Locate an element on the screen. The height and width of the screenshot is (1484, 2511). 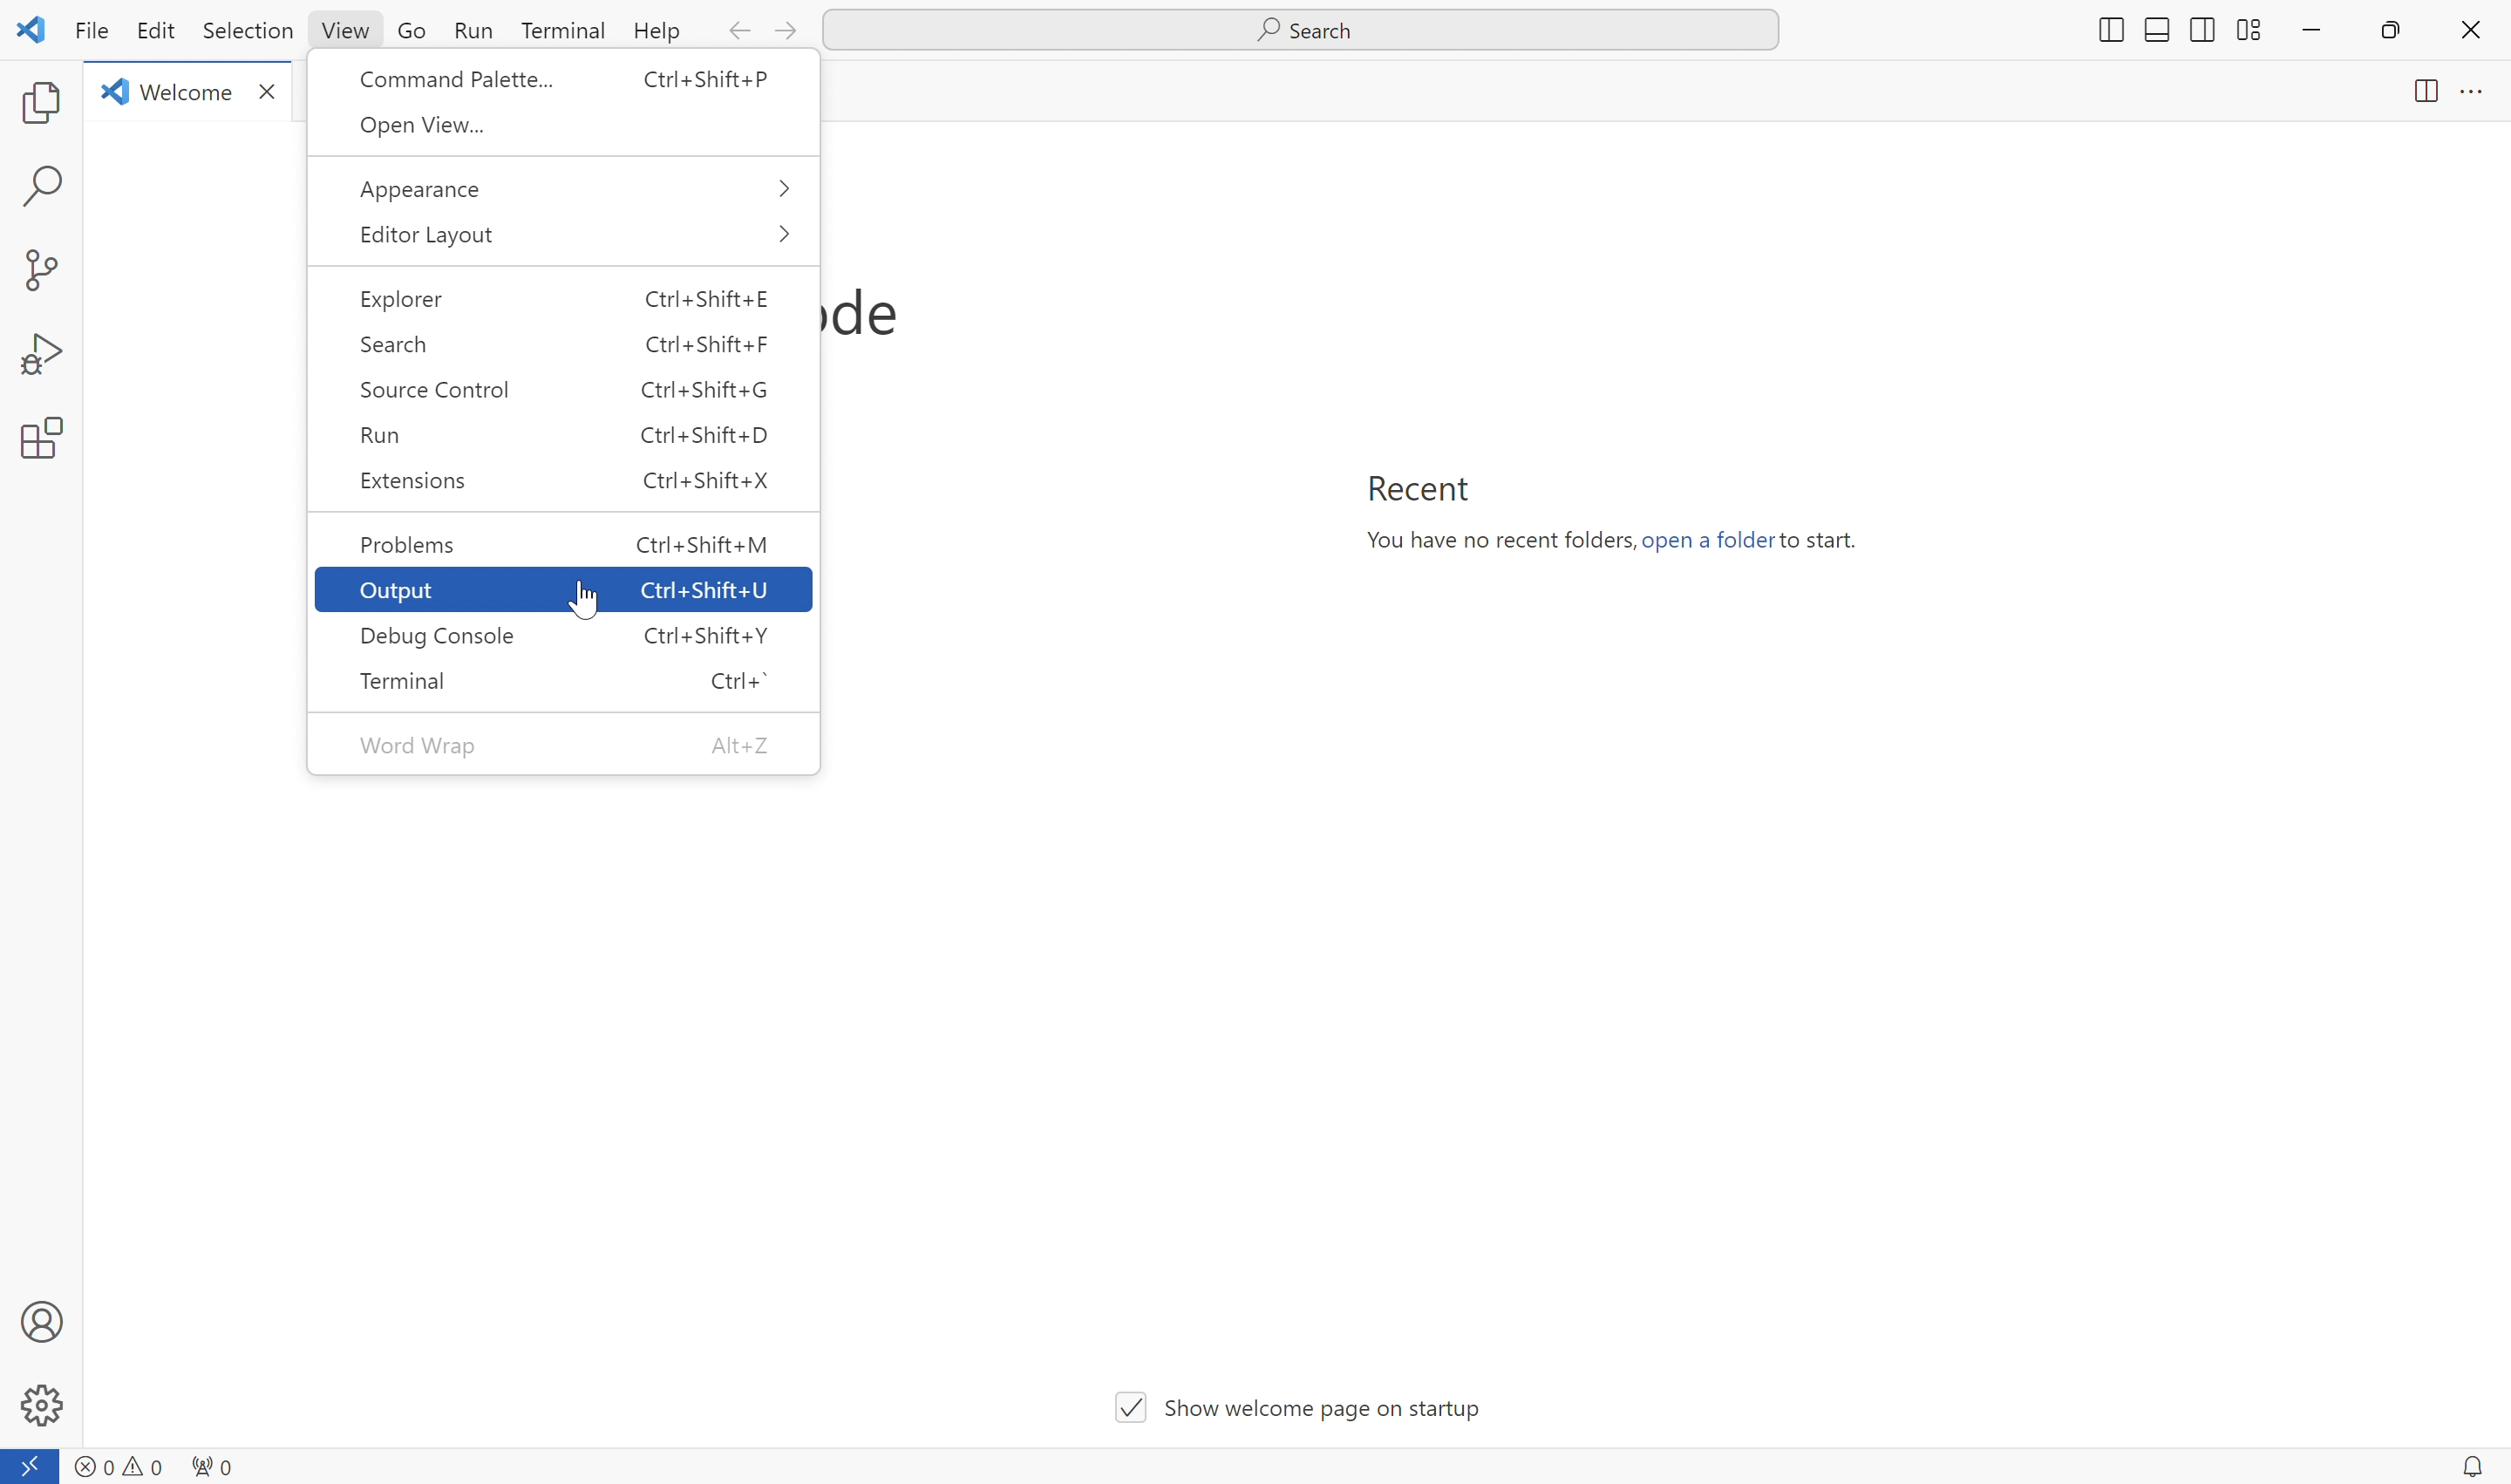
copy is located at coordinates (34, 105).